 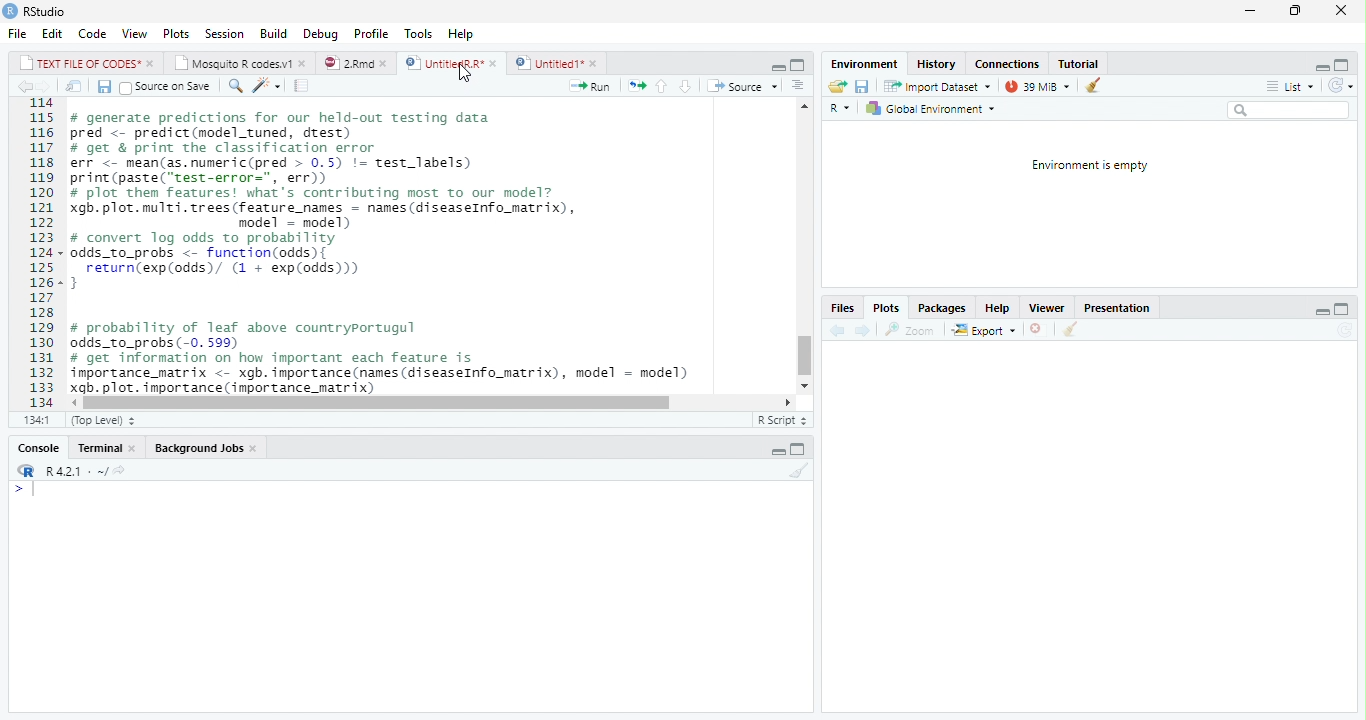 What do you see at coordinates (633, 84) in the screenshot?
I see `Re-run` at bounding box center [633, 84].